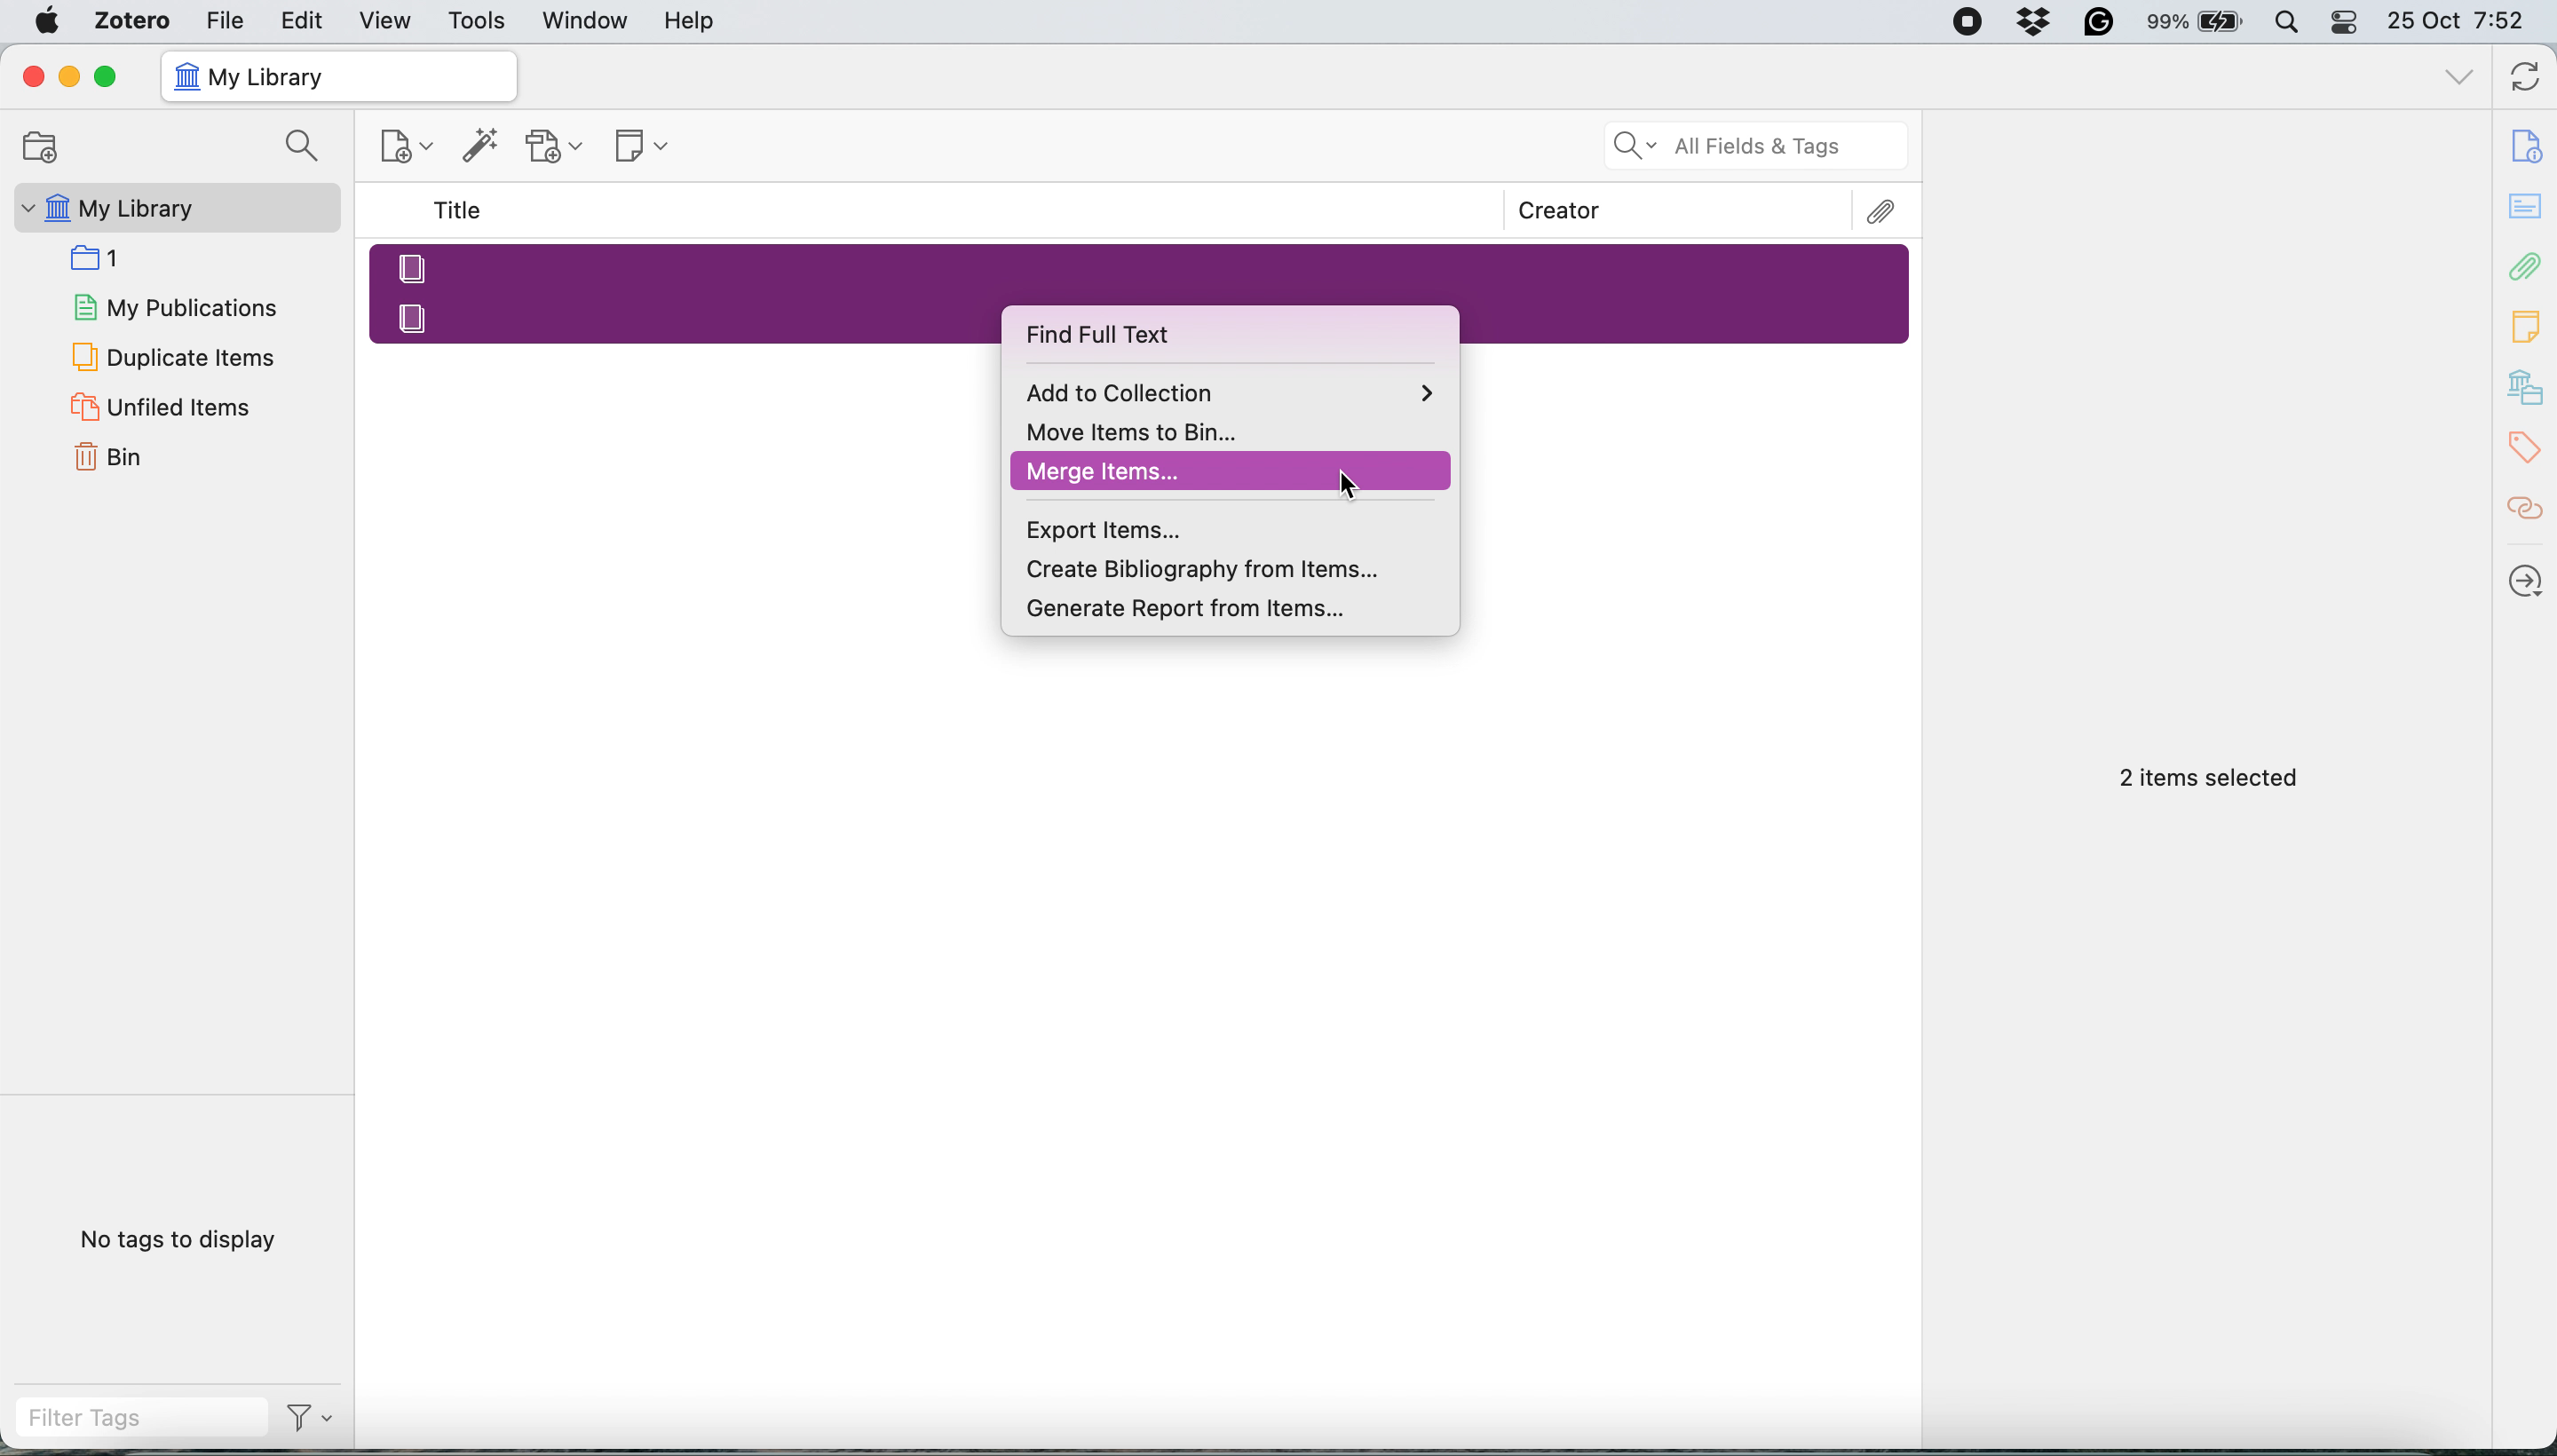 The image size is (2557, 1456). Describe the element at coordinates (104, 256) in the screenshot. I see `1` at that location.